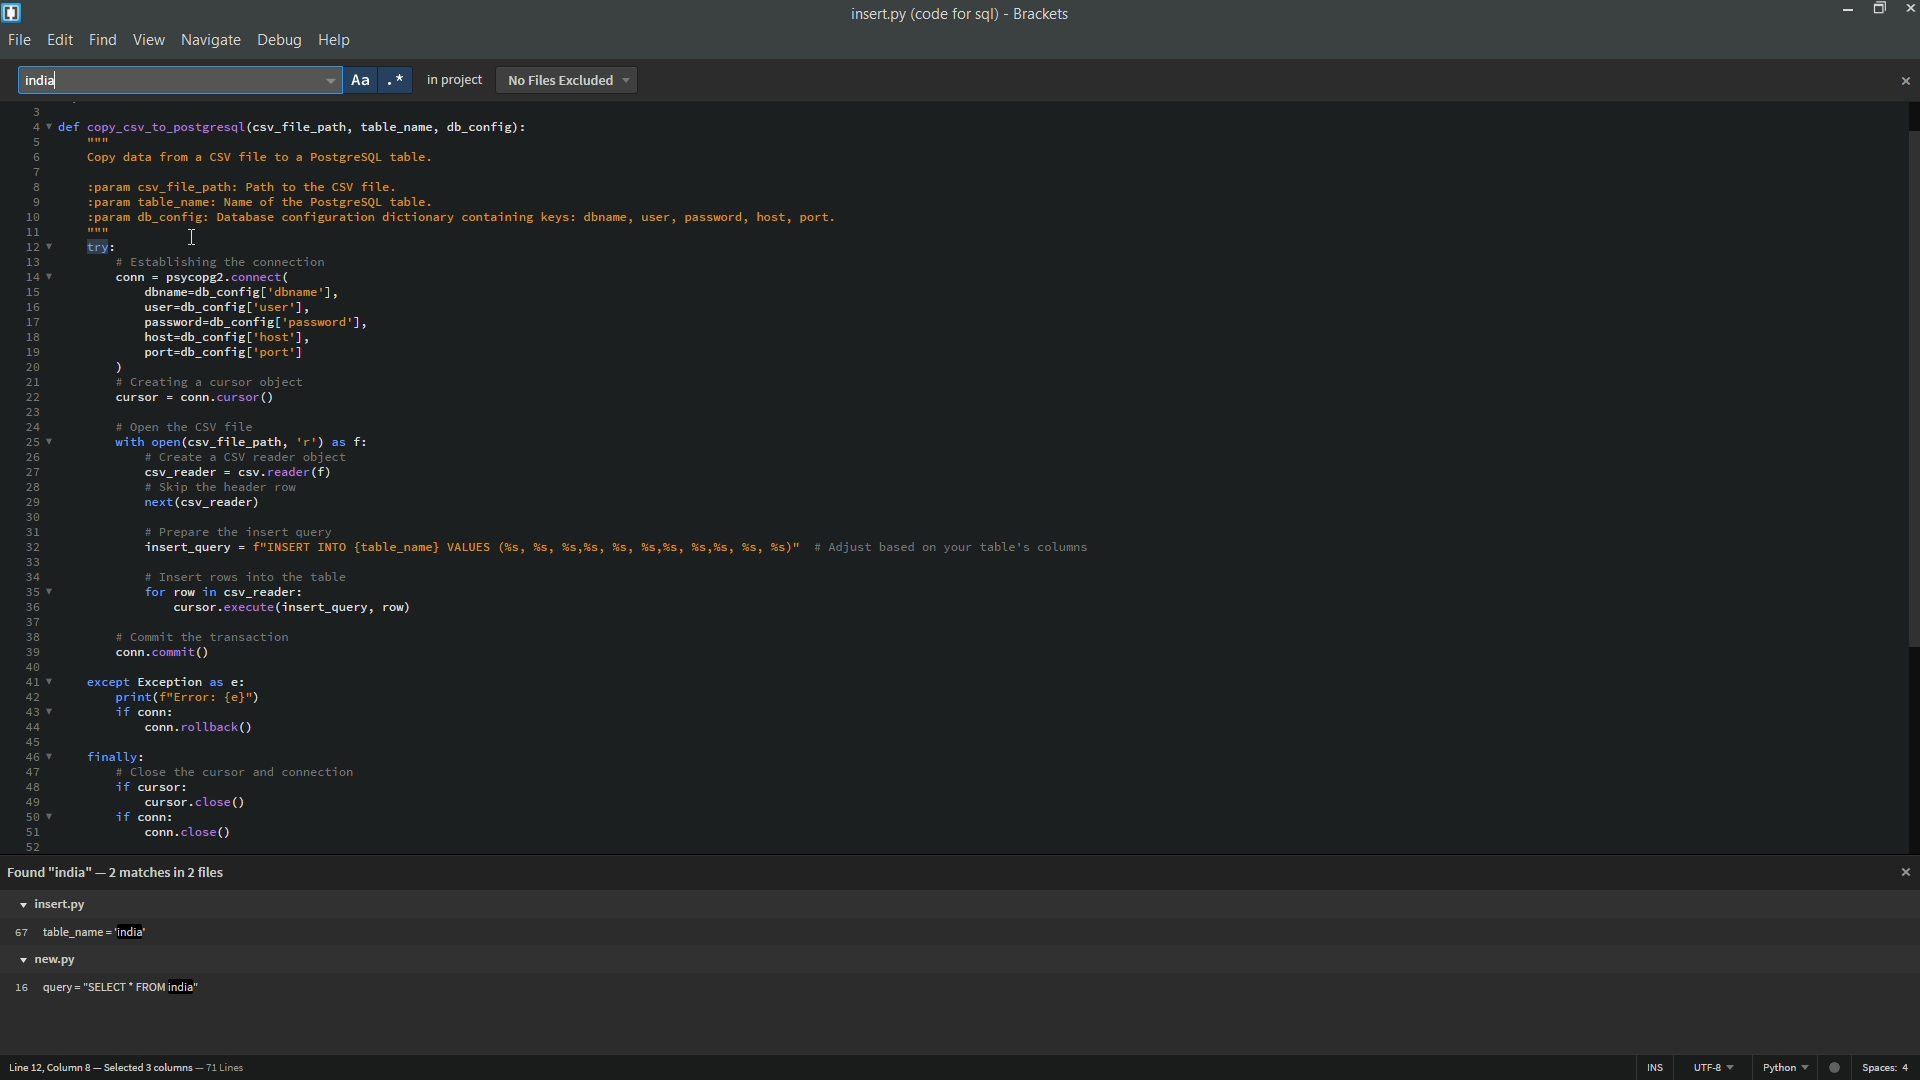  Describe the element at coordinates (596, 482) in the screenshot. I see `code` at that location.